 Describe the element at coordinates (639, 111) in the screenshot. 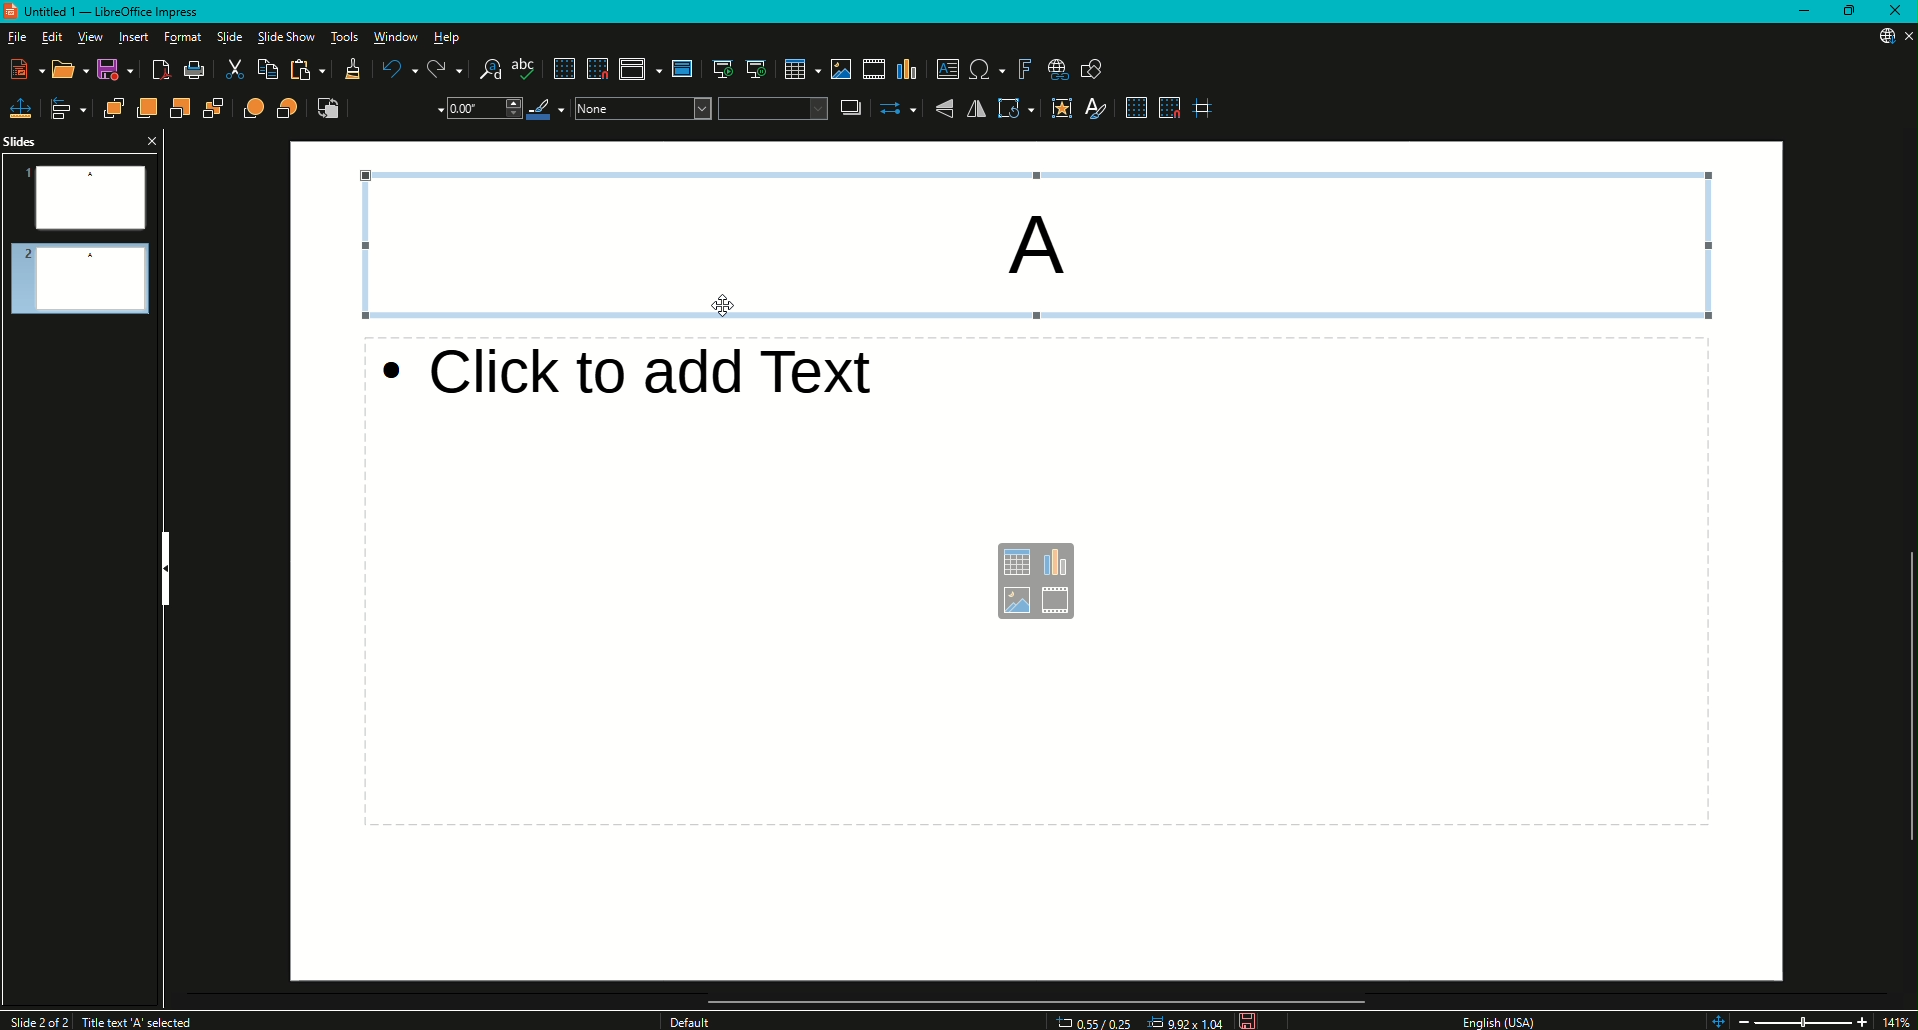

I see `Color Drop Down` at that location.